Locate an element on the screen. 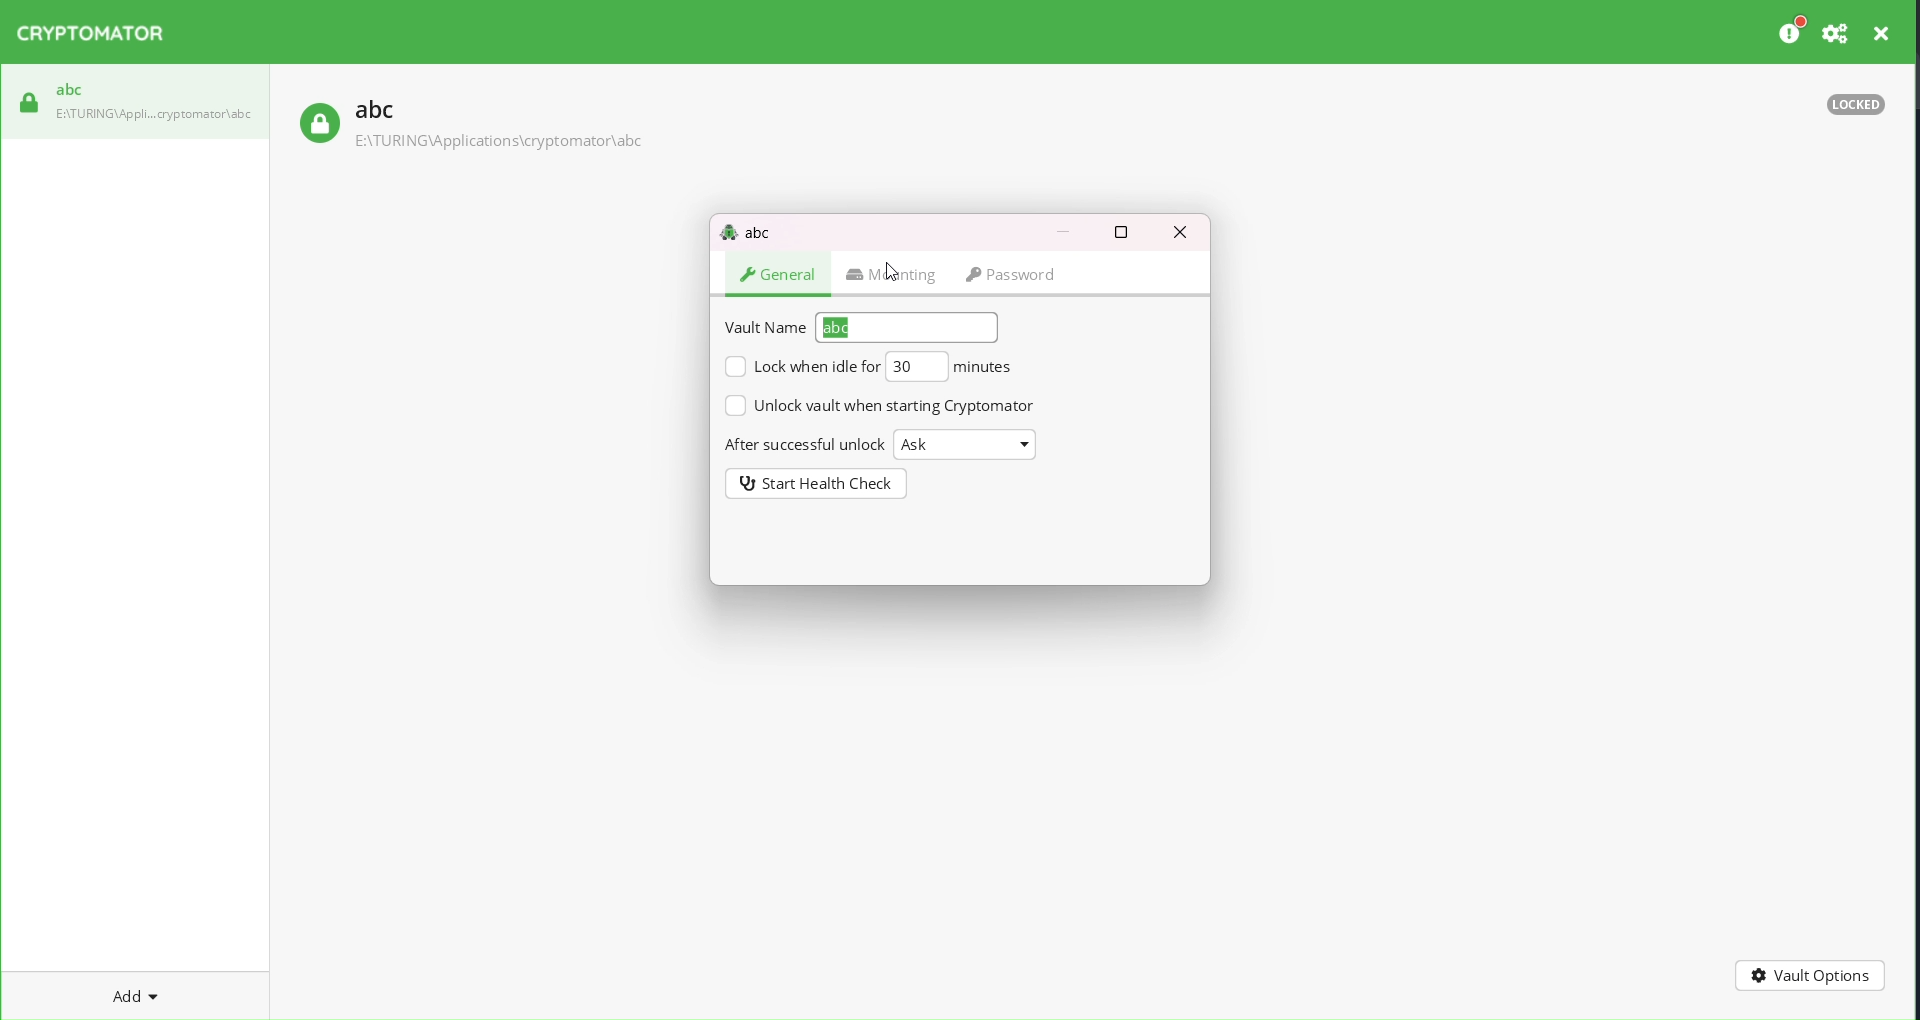 The width and height of the screenshot is (1920, 1020). start health check is located at coordinates (817, 482).